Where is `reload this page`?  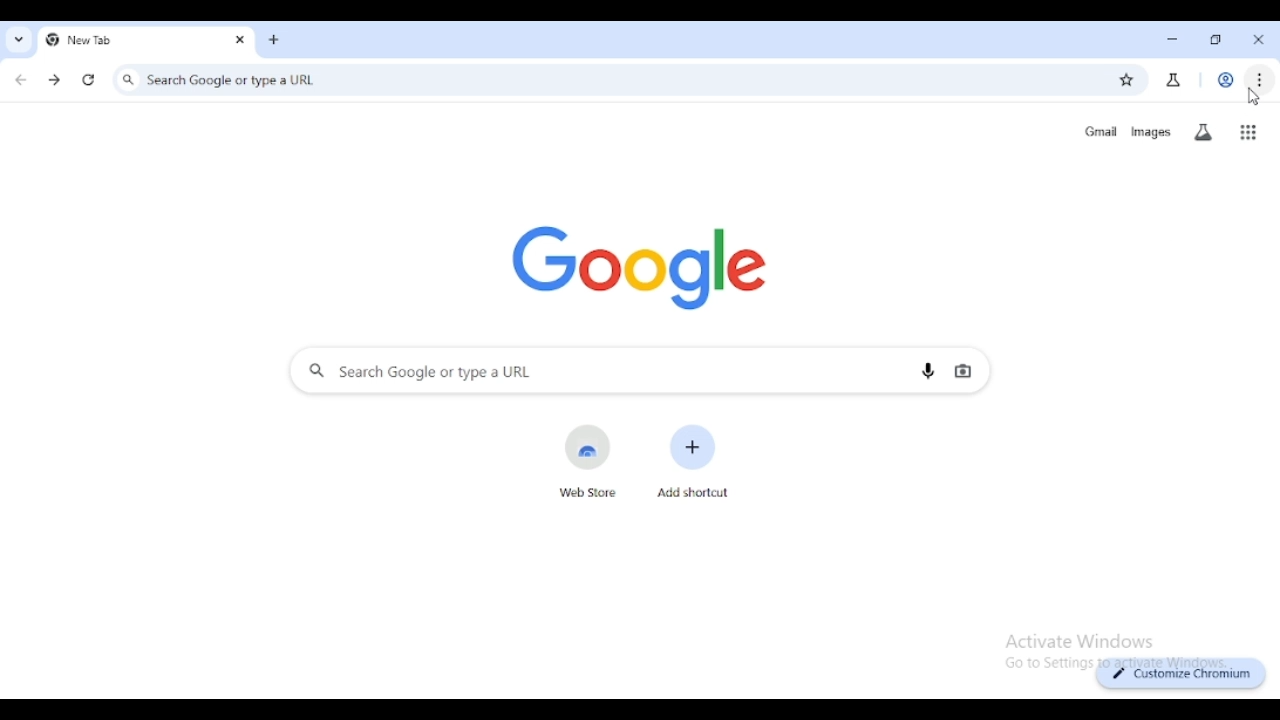 reload this page is located at coordinates (88, 80).